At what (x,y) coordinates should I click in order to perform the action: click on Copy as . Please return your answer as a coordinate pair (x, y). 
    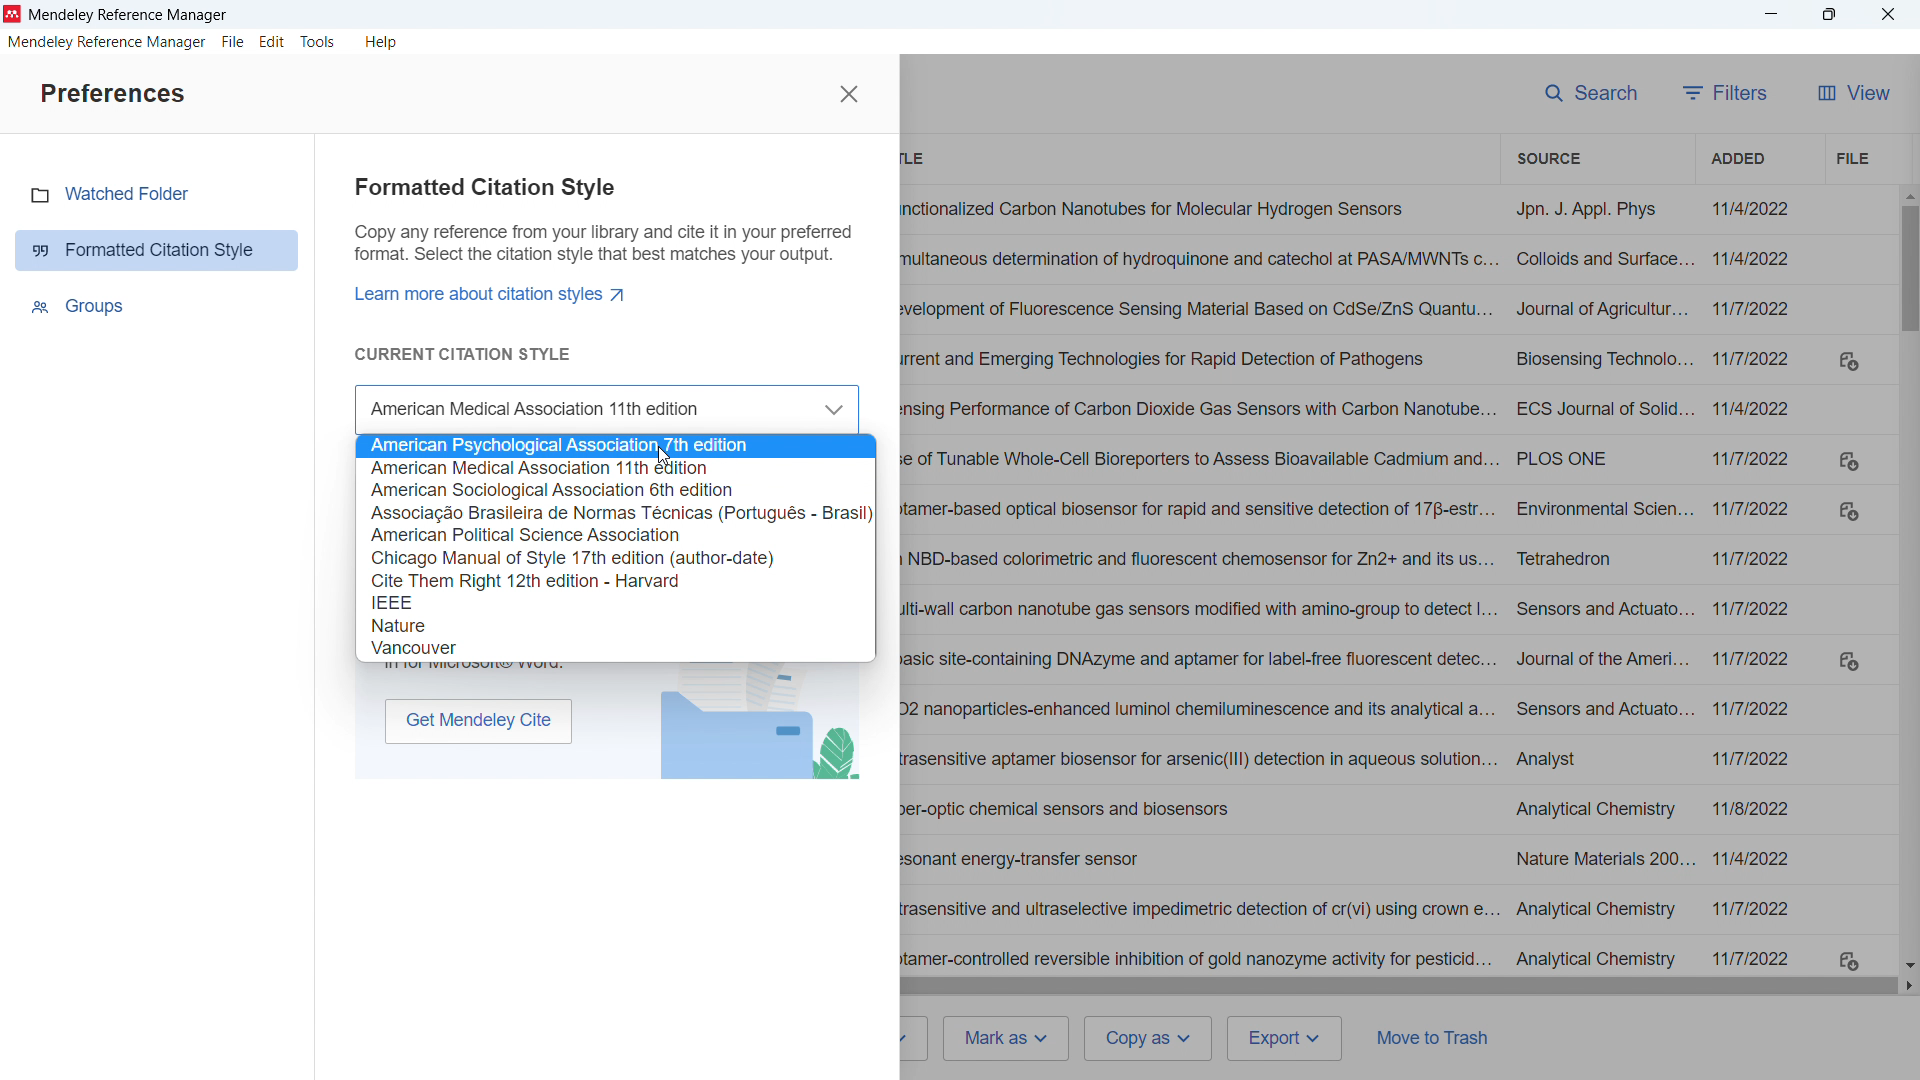
    Looking at the image, I should click on (1149, 1039).